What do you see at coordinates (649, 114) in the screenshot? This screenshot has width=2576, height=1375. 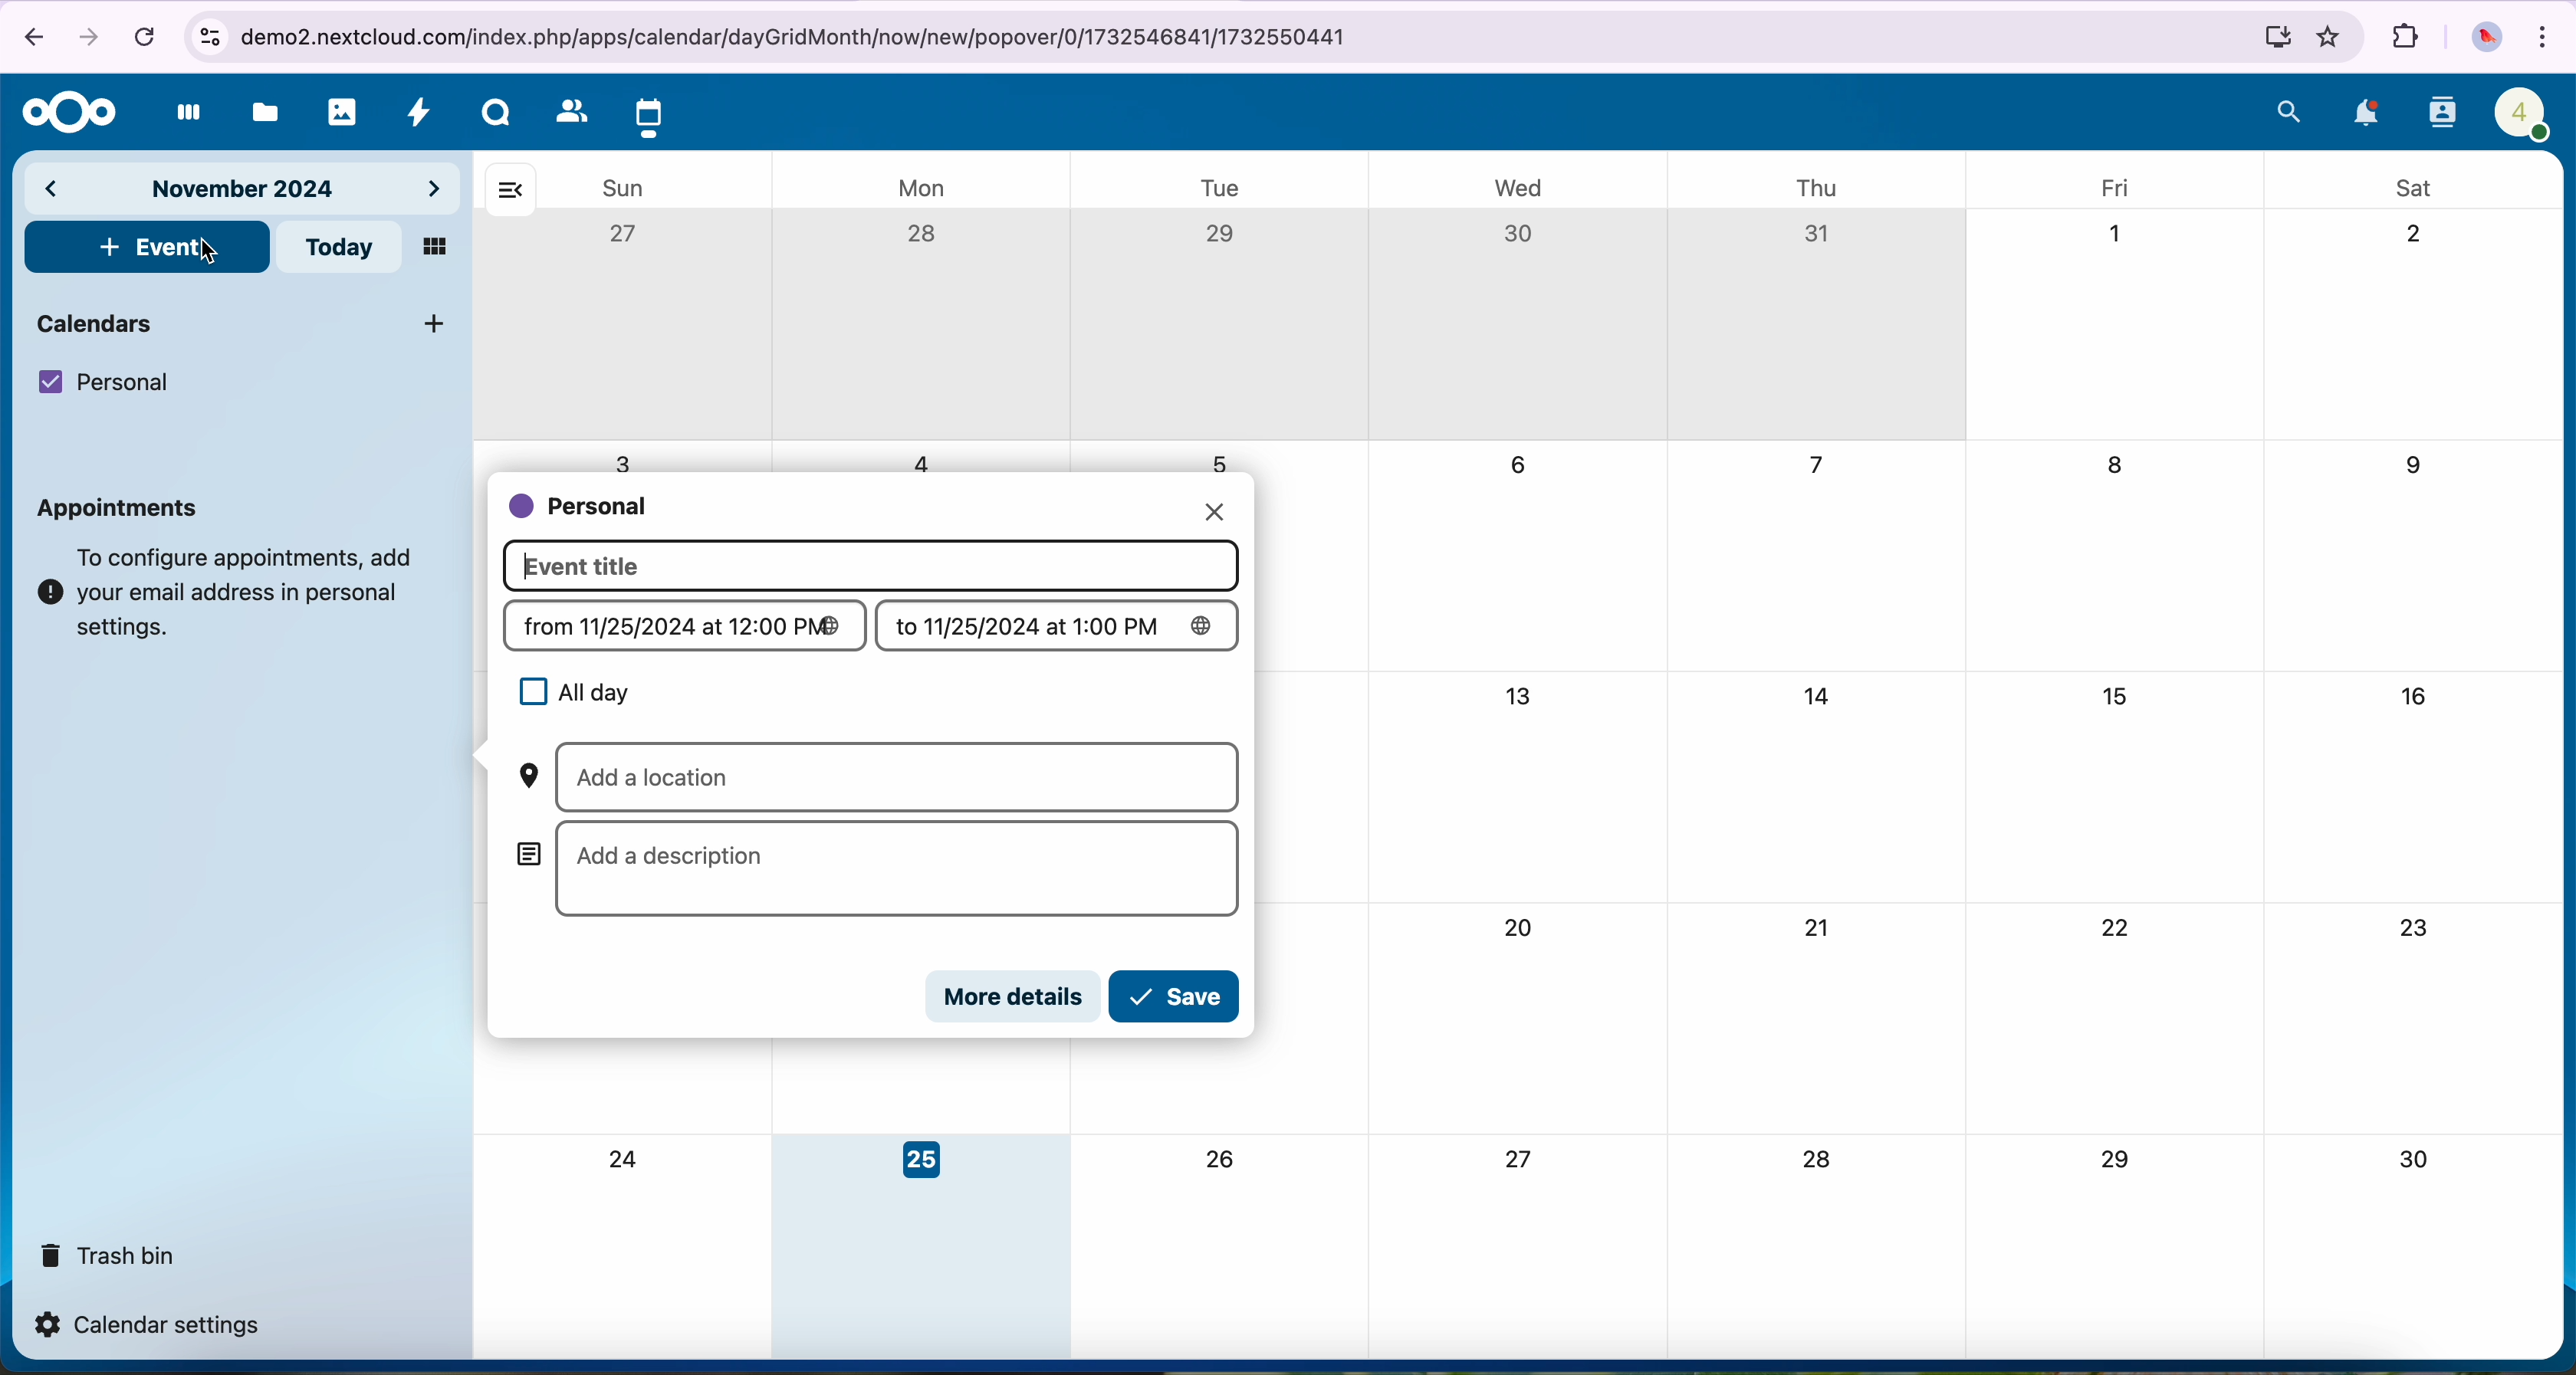 I see `click on calendar` at bounding box center [649, 114].